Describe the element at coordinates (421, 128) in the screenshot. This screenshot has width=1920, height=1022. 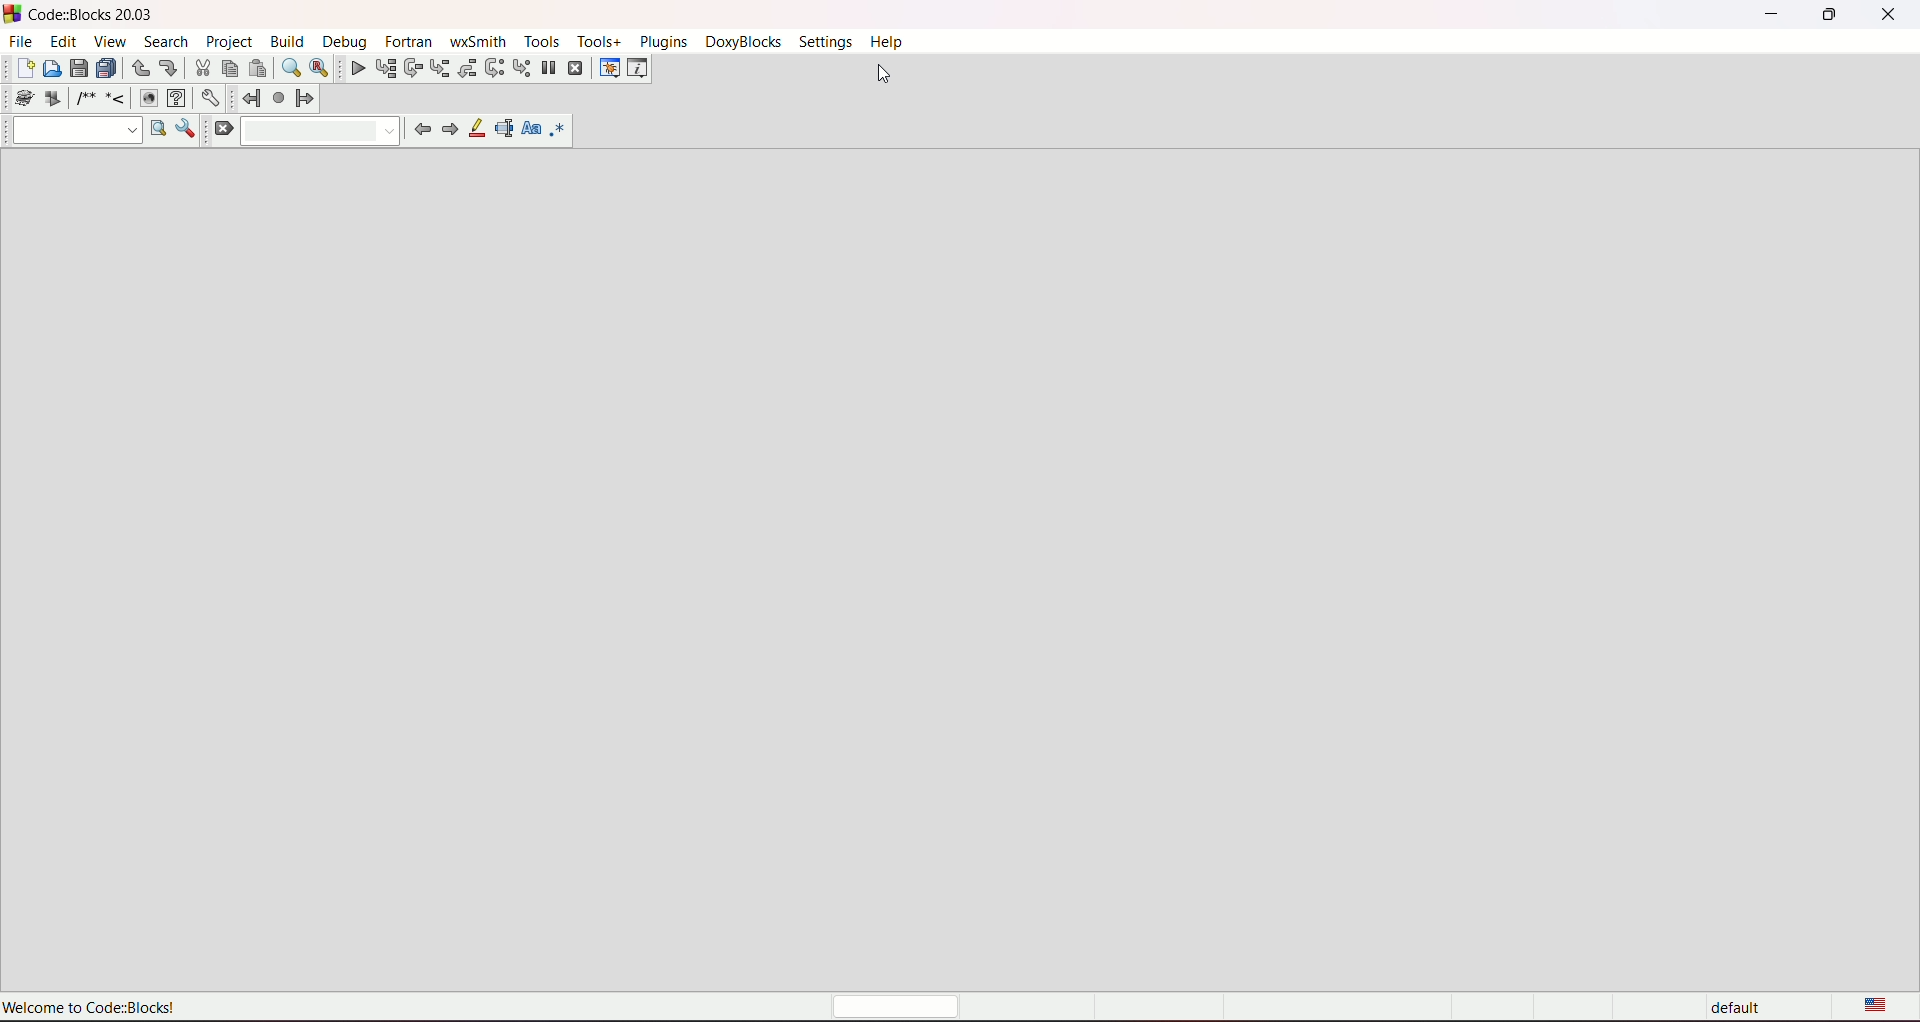
I see `previous` at that location.